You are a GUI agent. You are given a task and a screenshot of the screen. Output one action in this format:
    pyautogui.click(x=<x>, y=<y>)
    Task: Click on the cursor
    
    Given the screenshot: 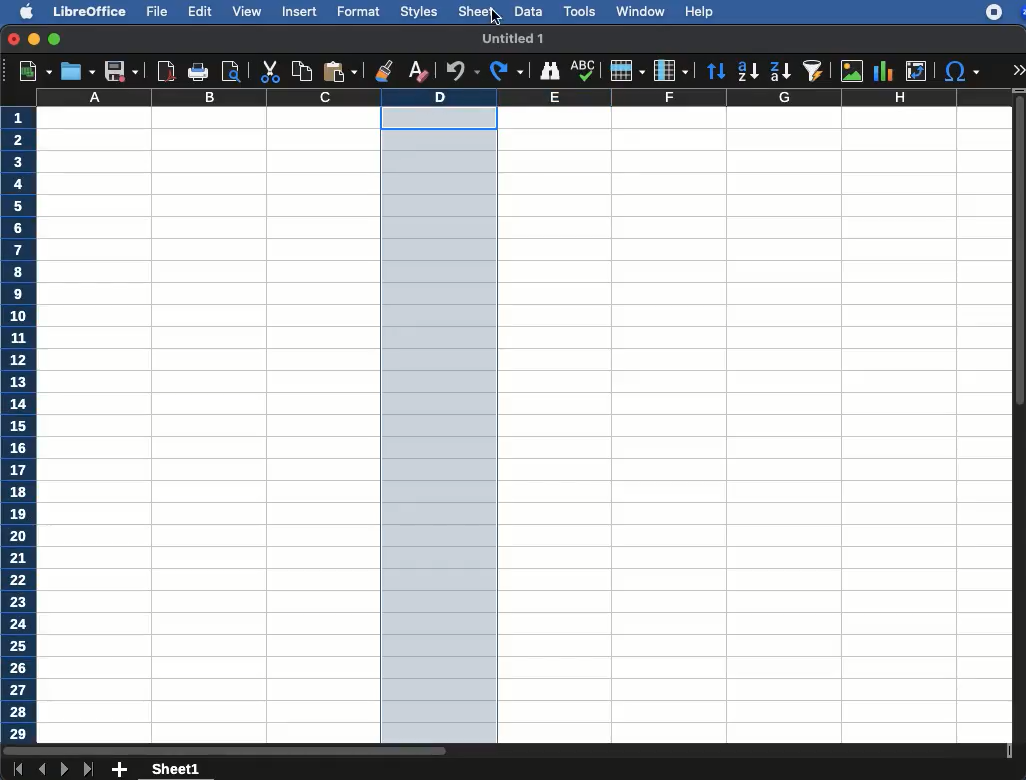 What is the action you would take?
    pyautogui.click(x=496, y=16)
    